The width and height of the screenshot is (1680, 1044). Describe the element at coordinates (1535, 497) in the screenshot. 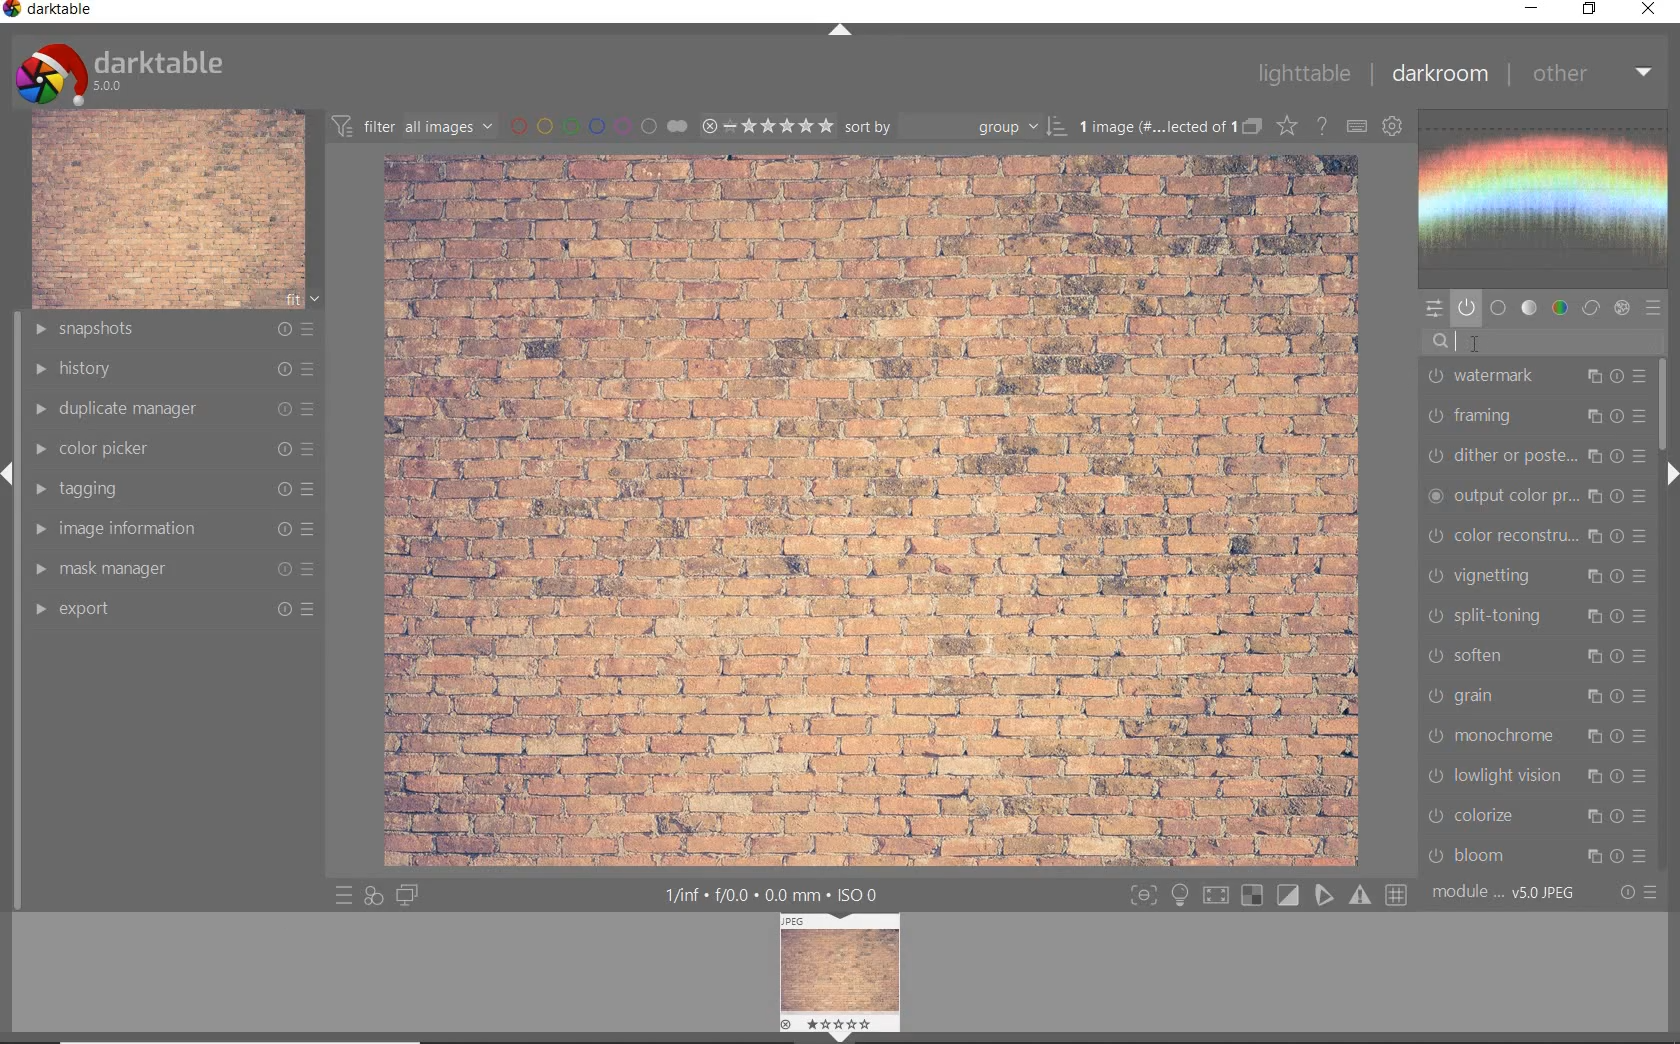

I see `output color preset` at that location.